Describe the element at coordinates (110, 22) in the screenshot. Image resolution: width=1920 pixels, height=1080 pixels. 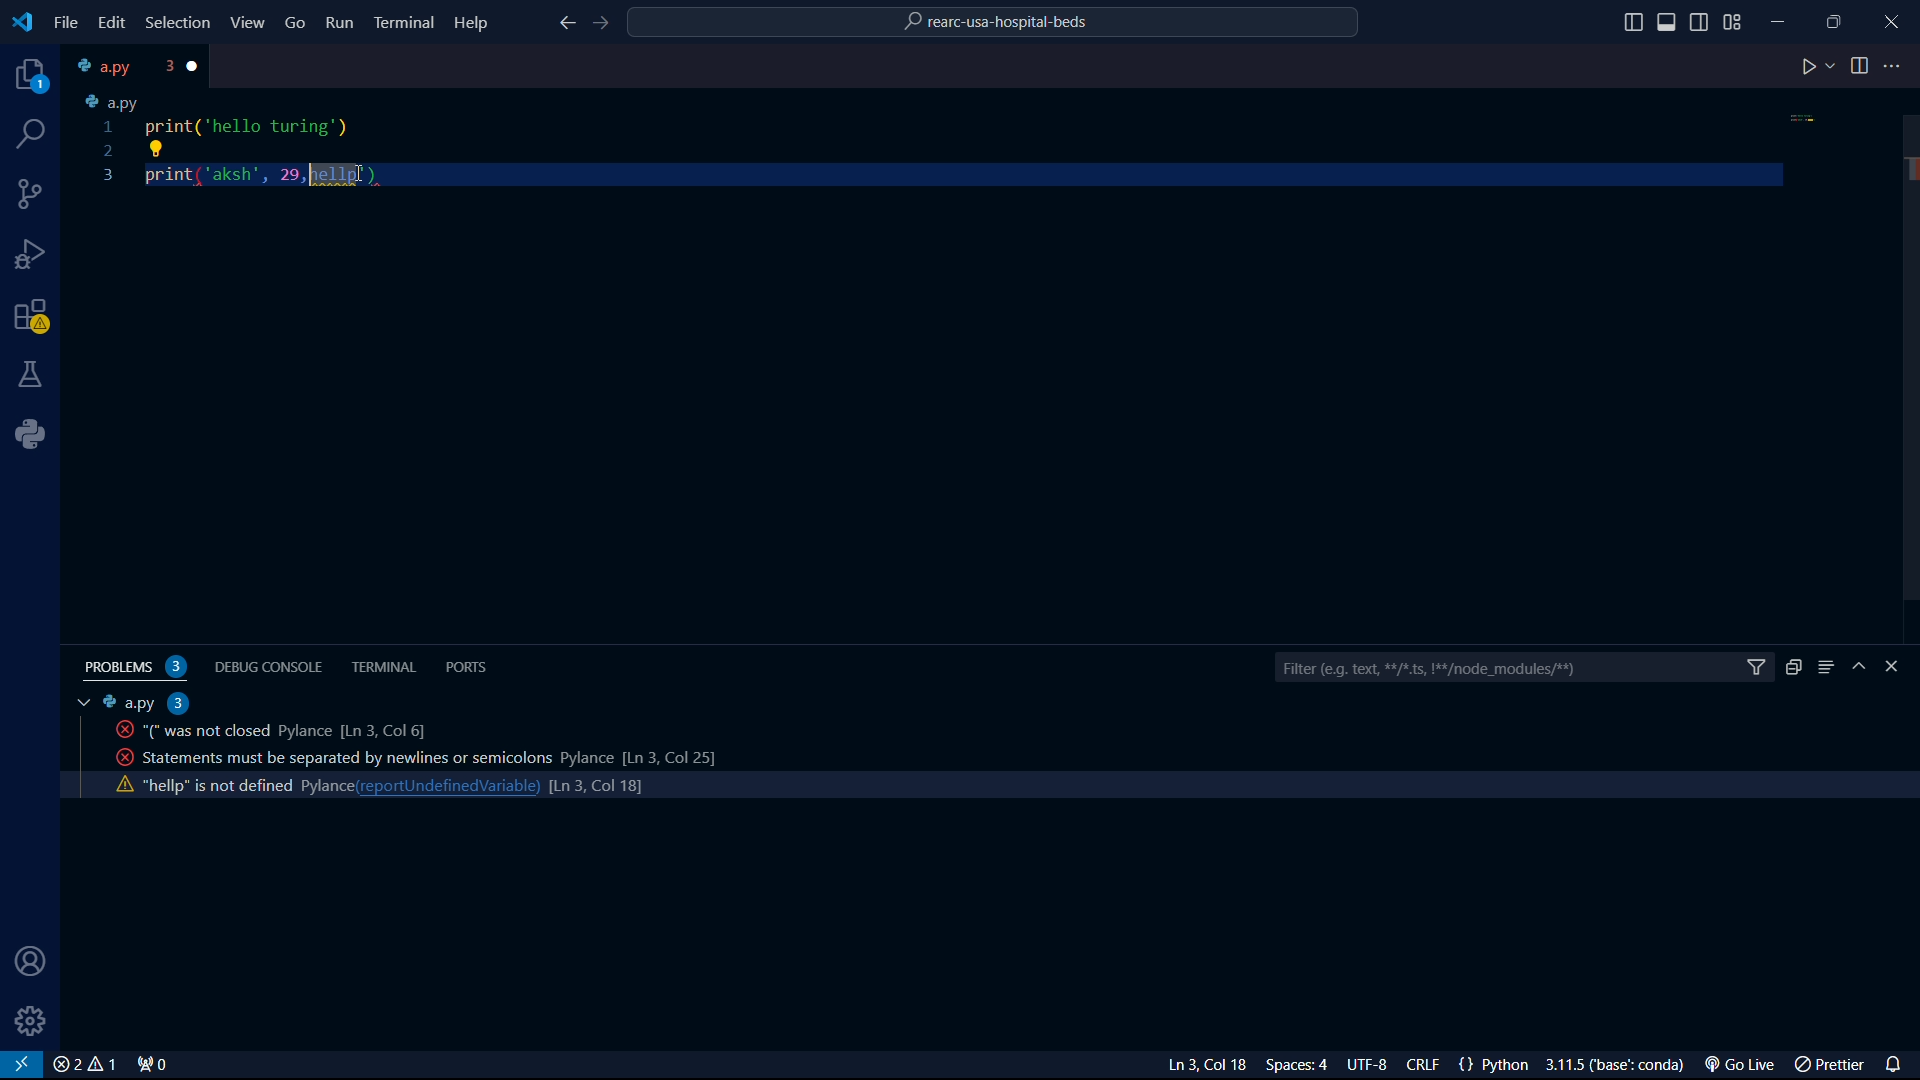
I see `edit` at that location.